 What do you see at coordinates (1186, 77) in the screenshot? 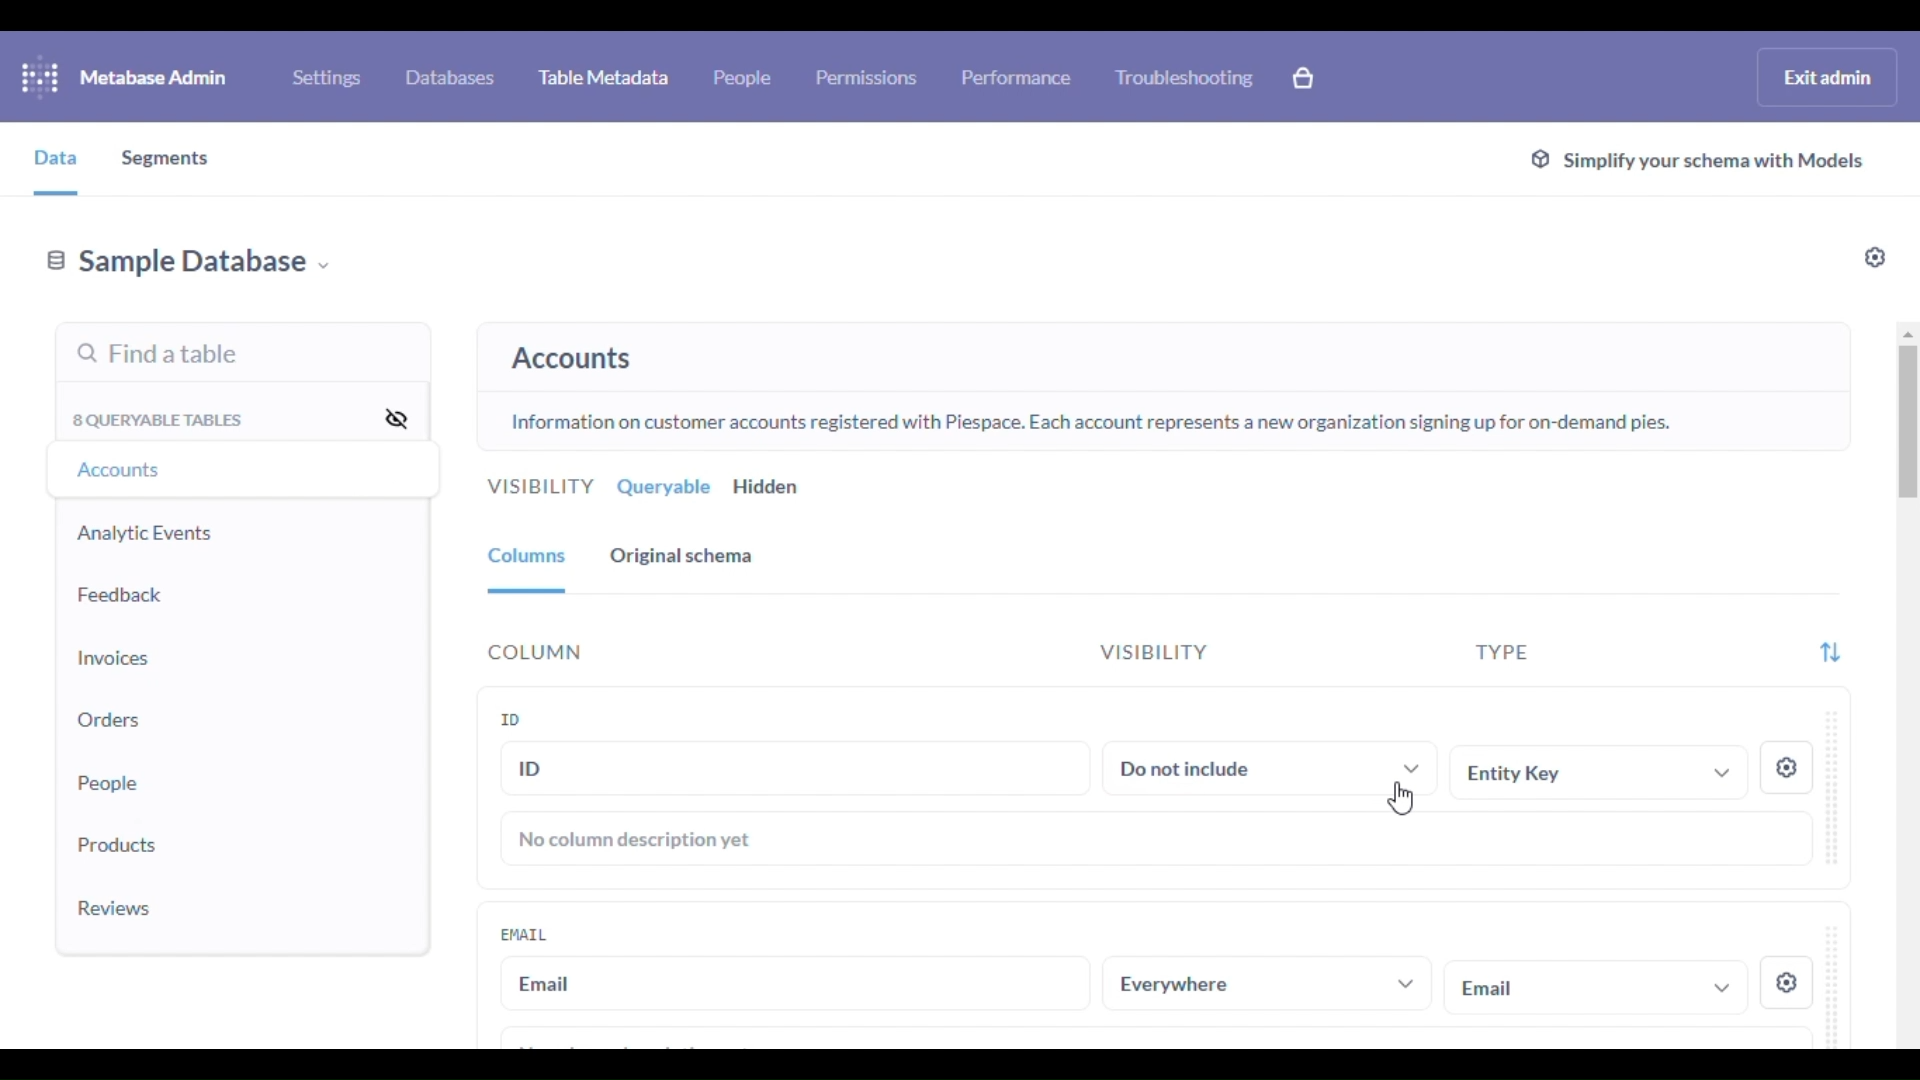
I see `troubleshooting` at bounding box center [1186, 77].